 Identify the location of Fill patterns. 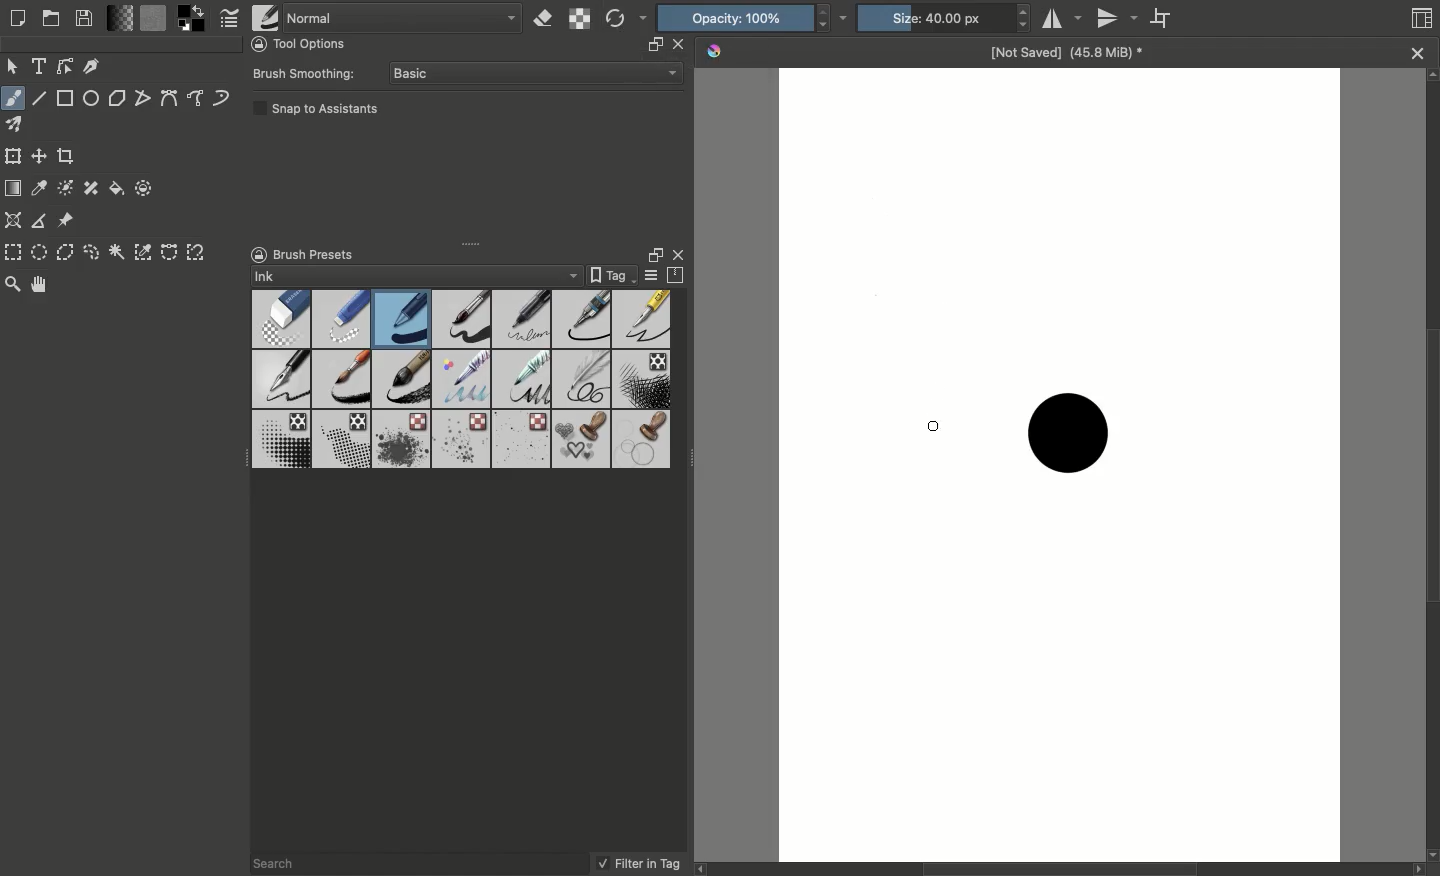
(155, 21).